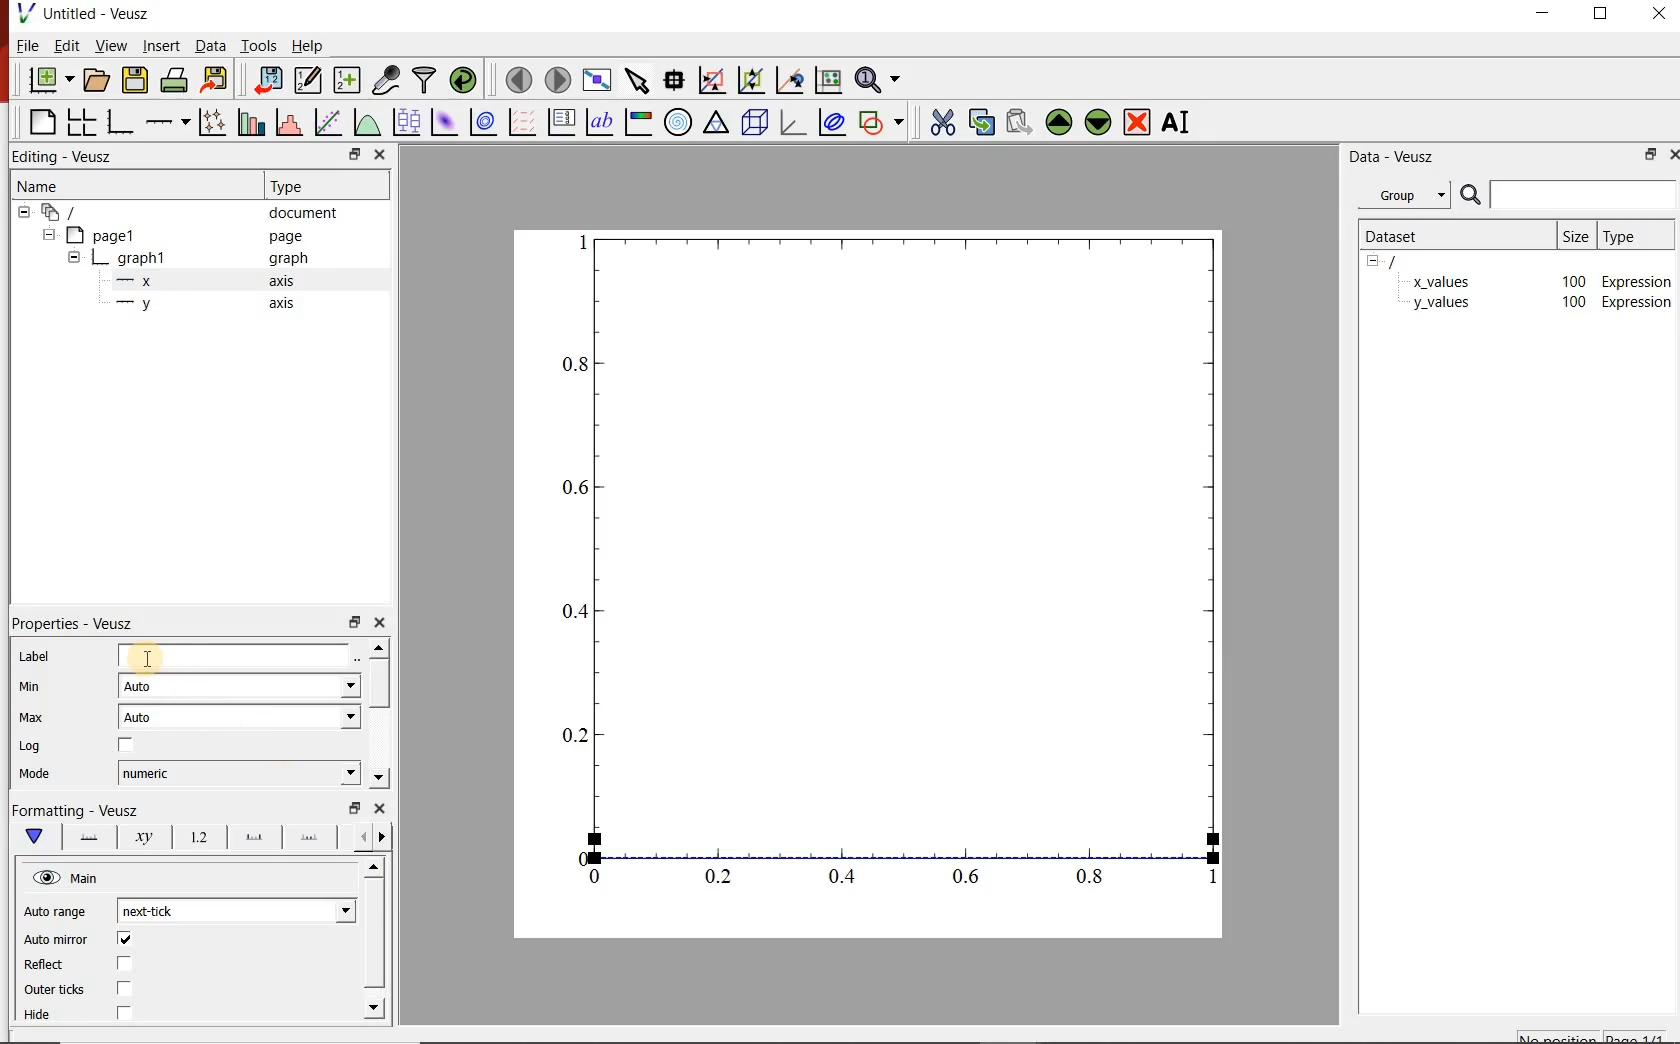 The image size is (1680, 1044). Describe the element at coordinates (364, 120) in the screenshot. I see `plot a function` at that location.